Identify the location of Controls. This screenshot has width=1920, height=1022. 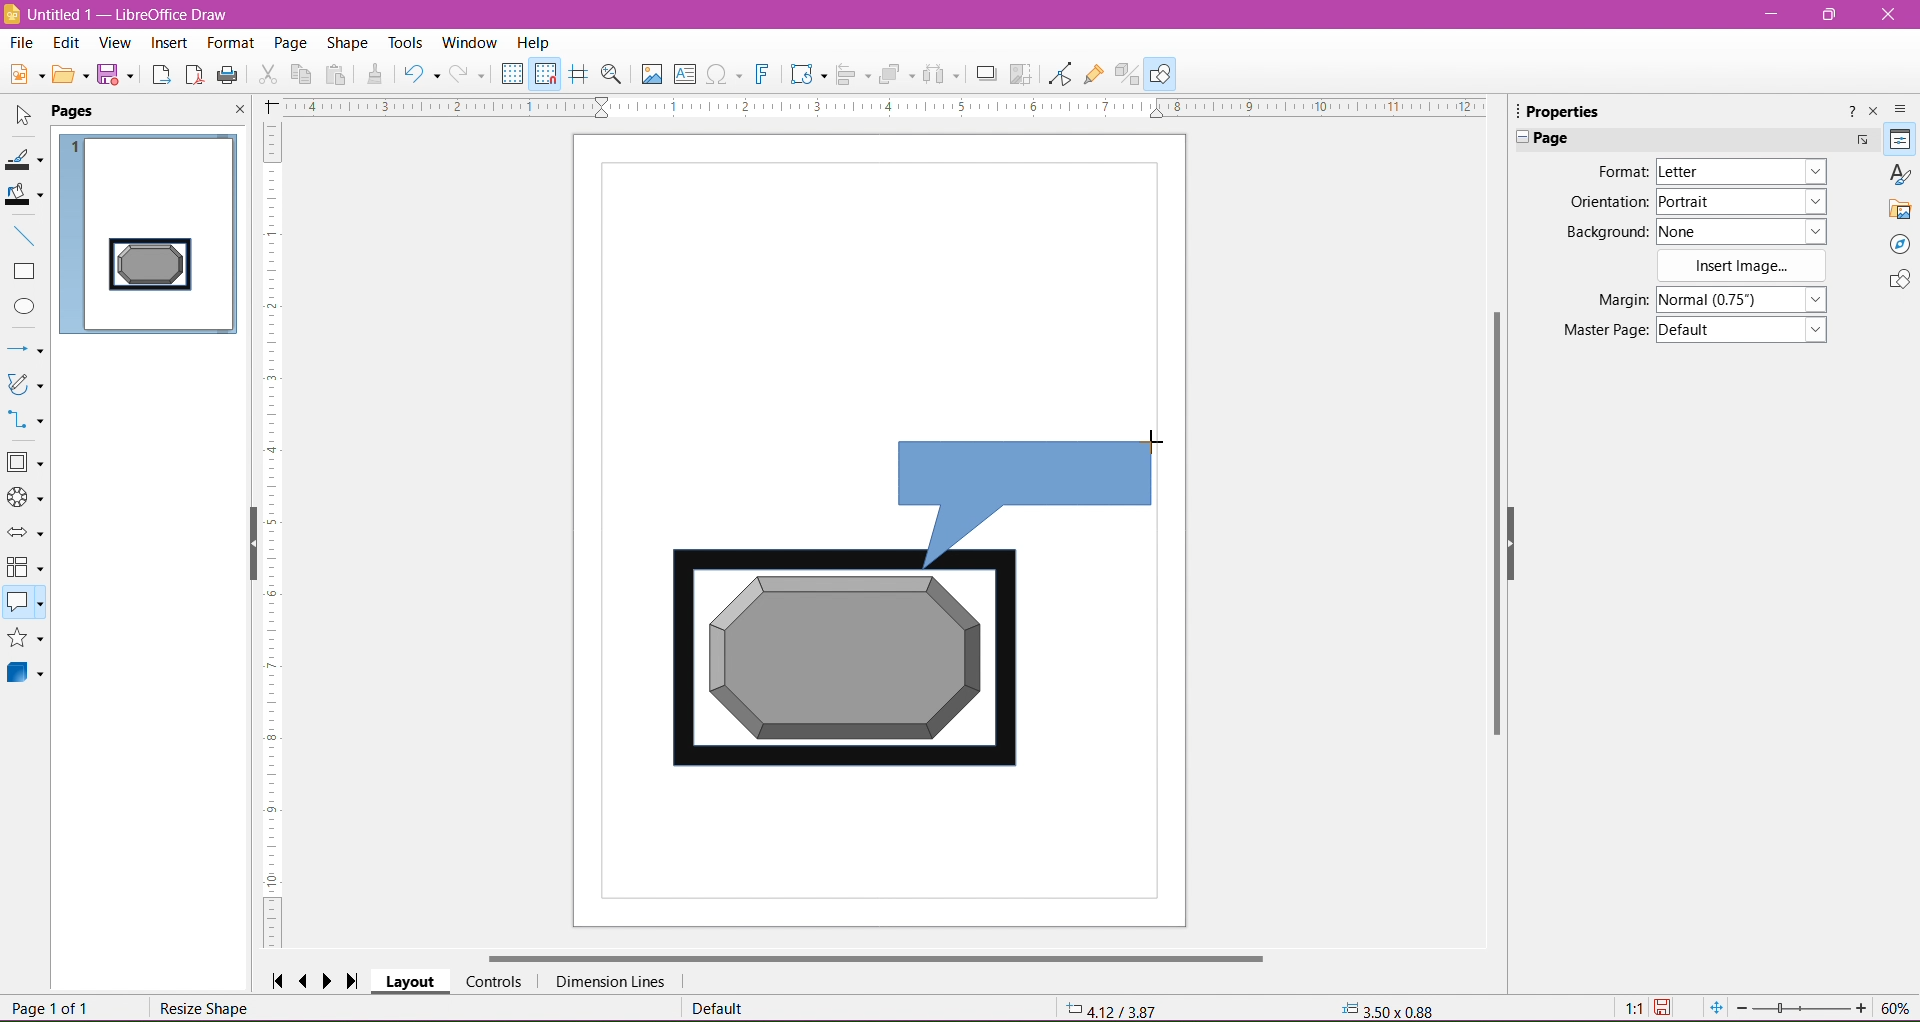
(494, 981).